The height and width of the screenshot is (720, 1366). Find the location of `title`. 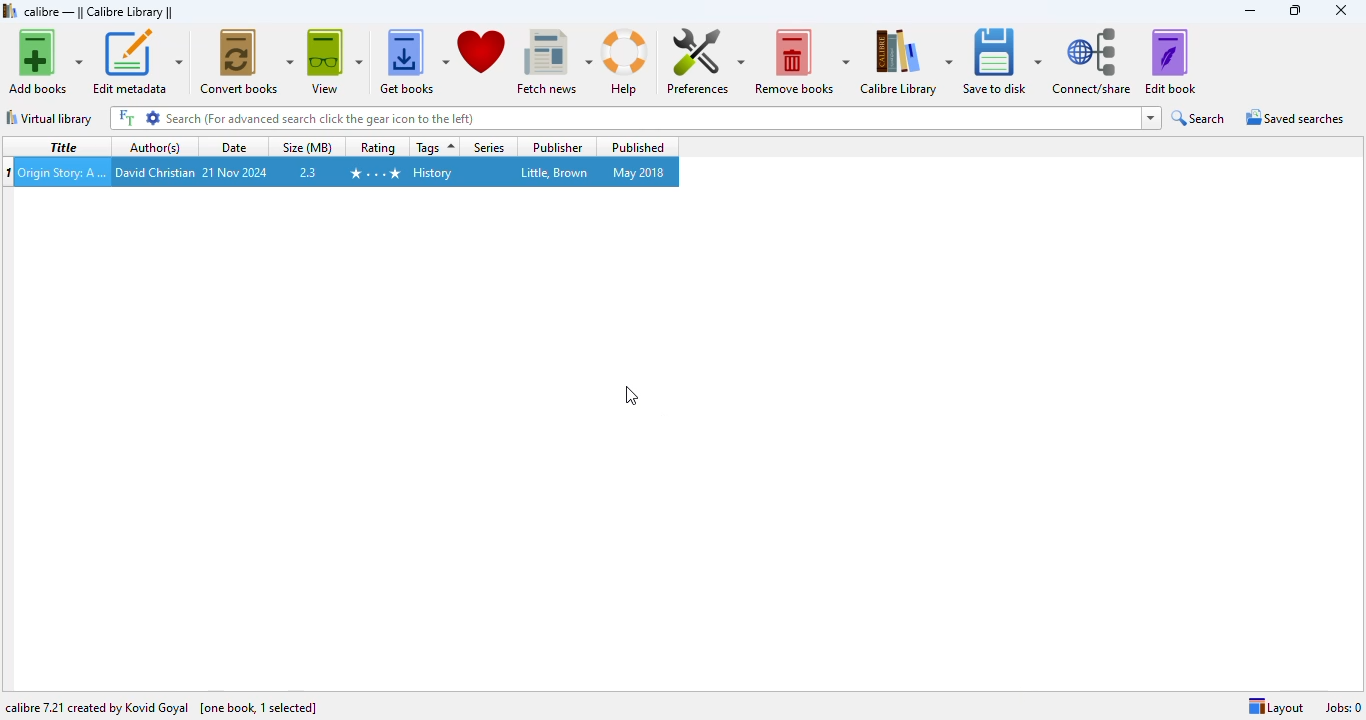

title is located at coordinates (61, 148).